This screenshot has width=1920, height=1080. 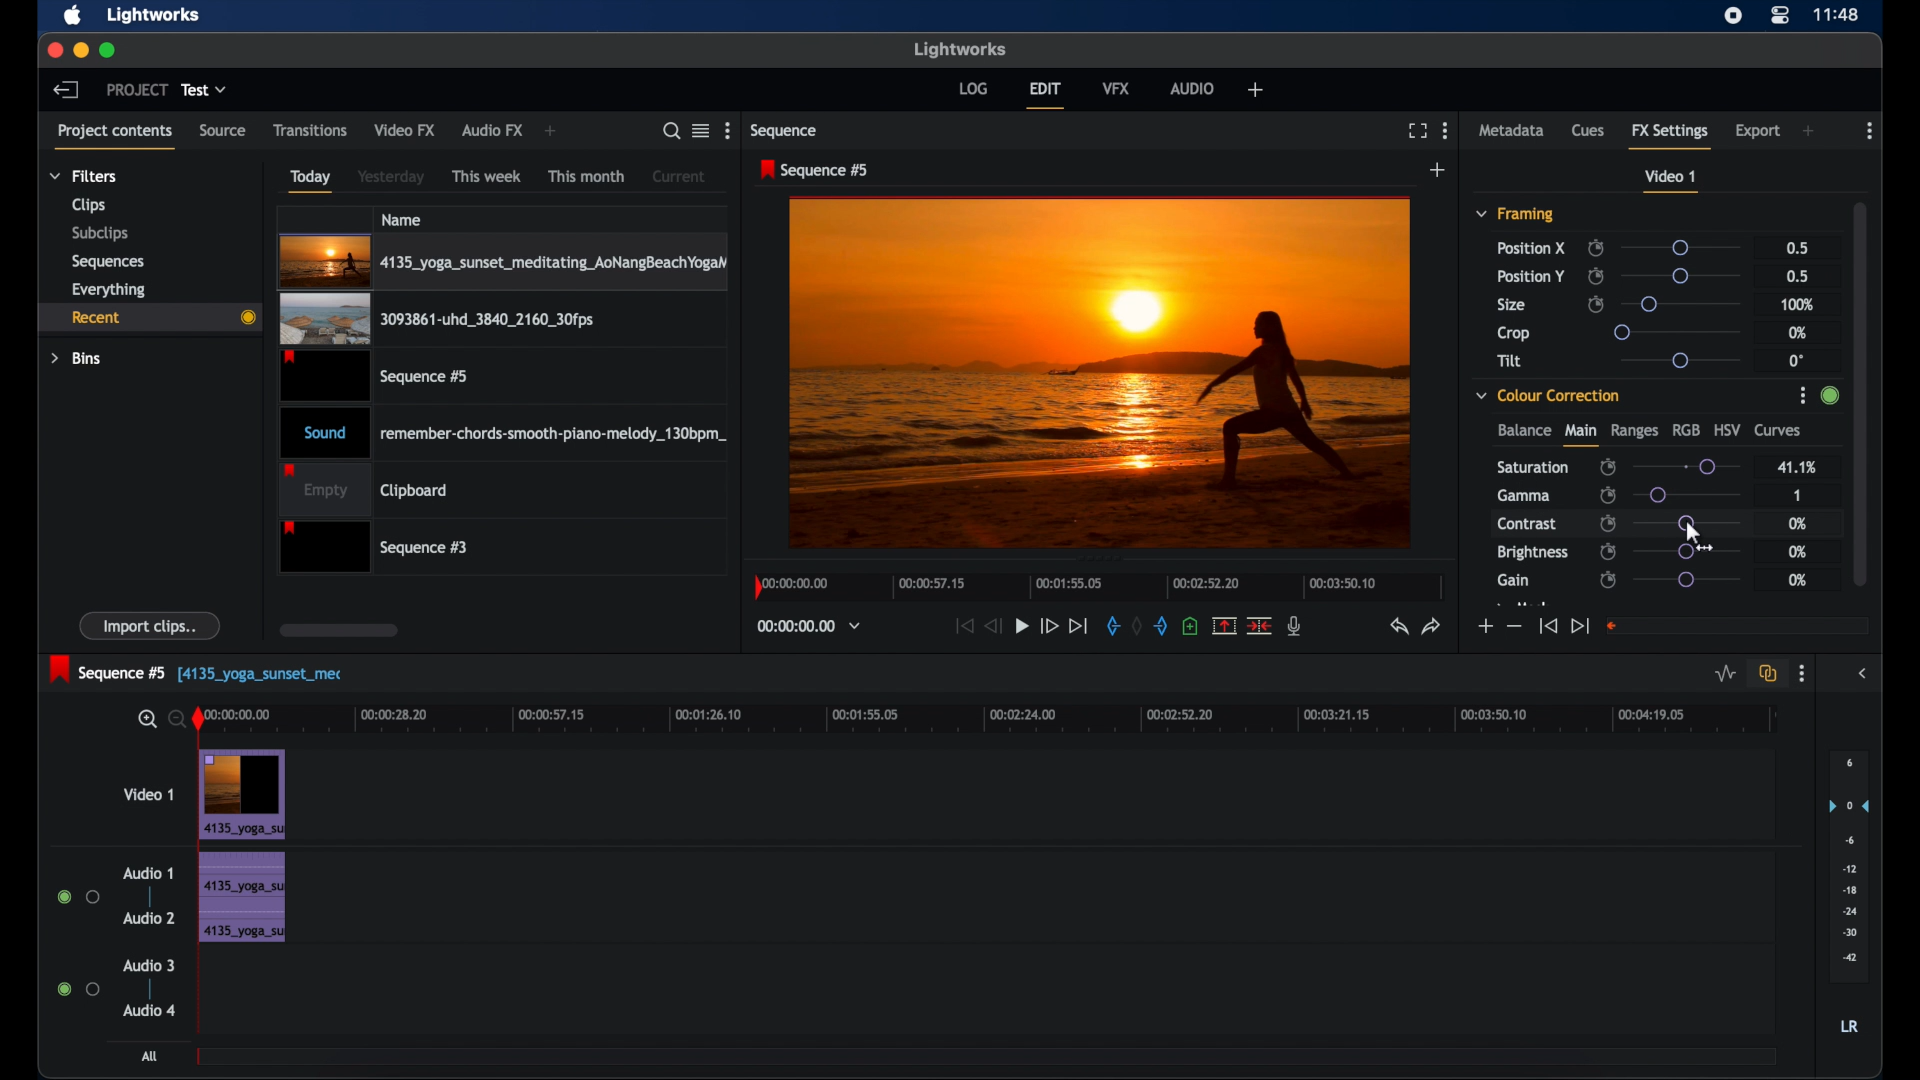 I want to click on zoom, so click(x=158, y=718).